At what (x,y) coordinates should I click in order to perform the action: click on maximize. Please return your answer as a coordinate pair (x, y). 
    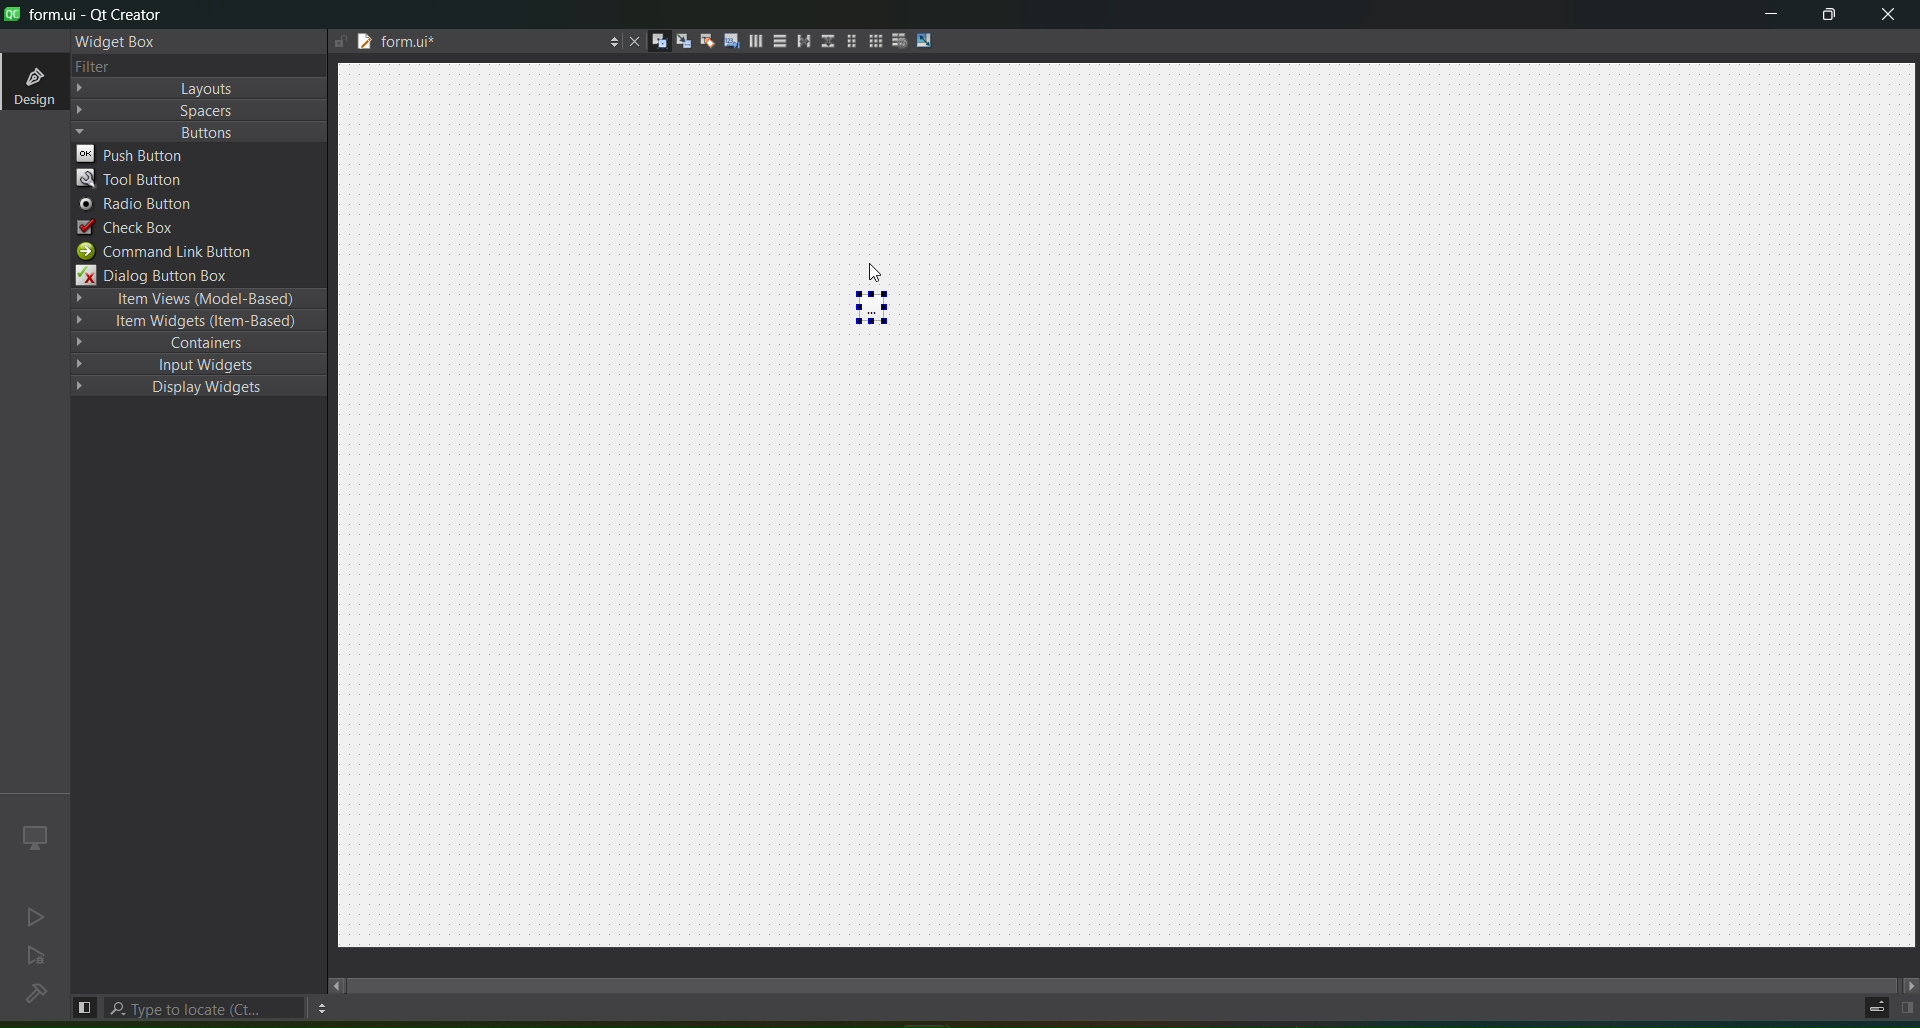
    Looking at the image, I should click on (1826, 16).